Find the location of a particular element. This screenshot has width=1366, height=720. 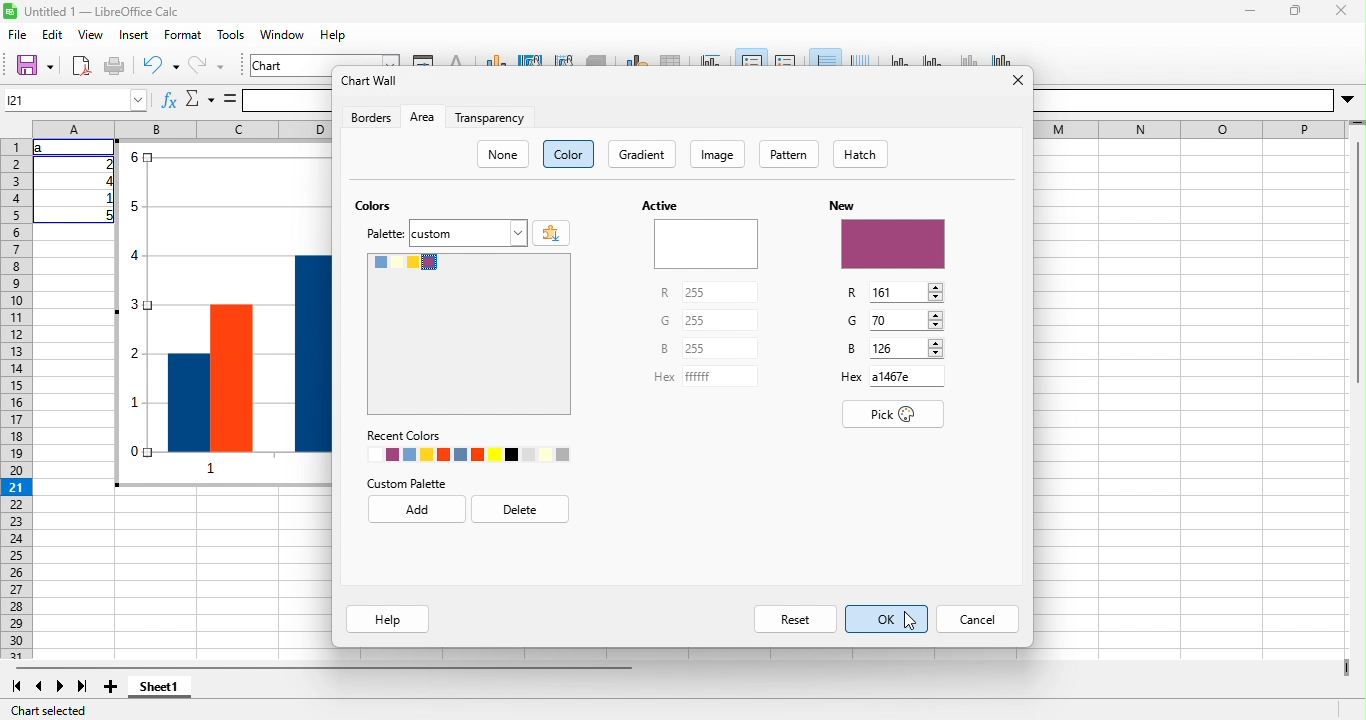

custom palette option selected is located at coordinates (468, 233).